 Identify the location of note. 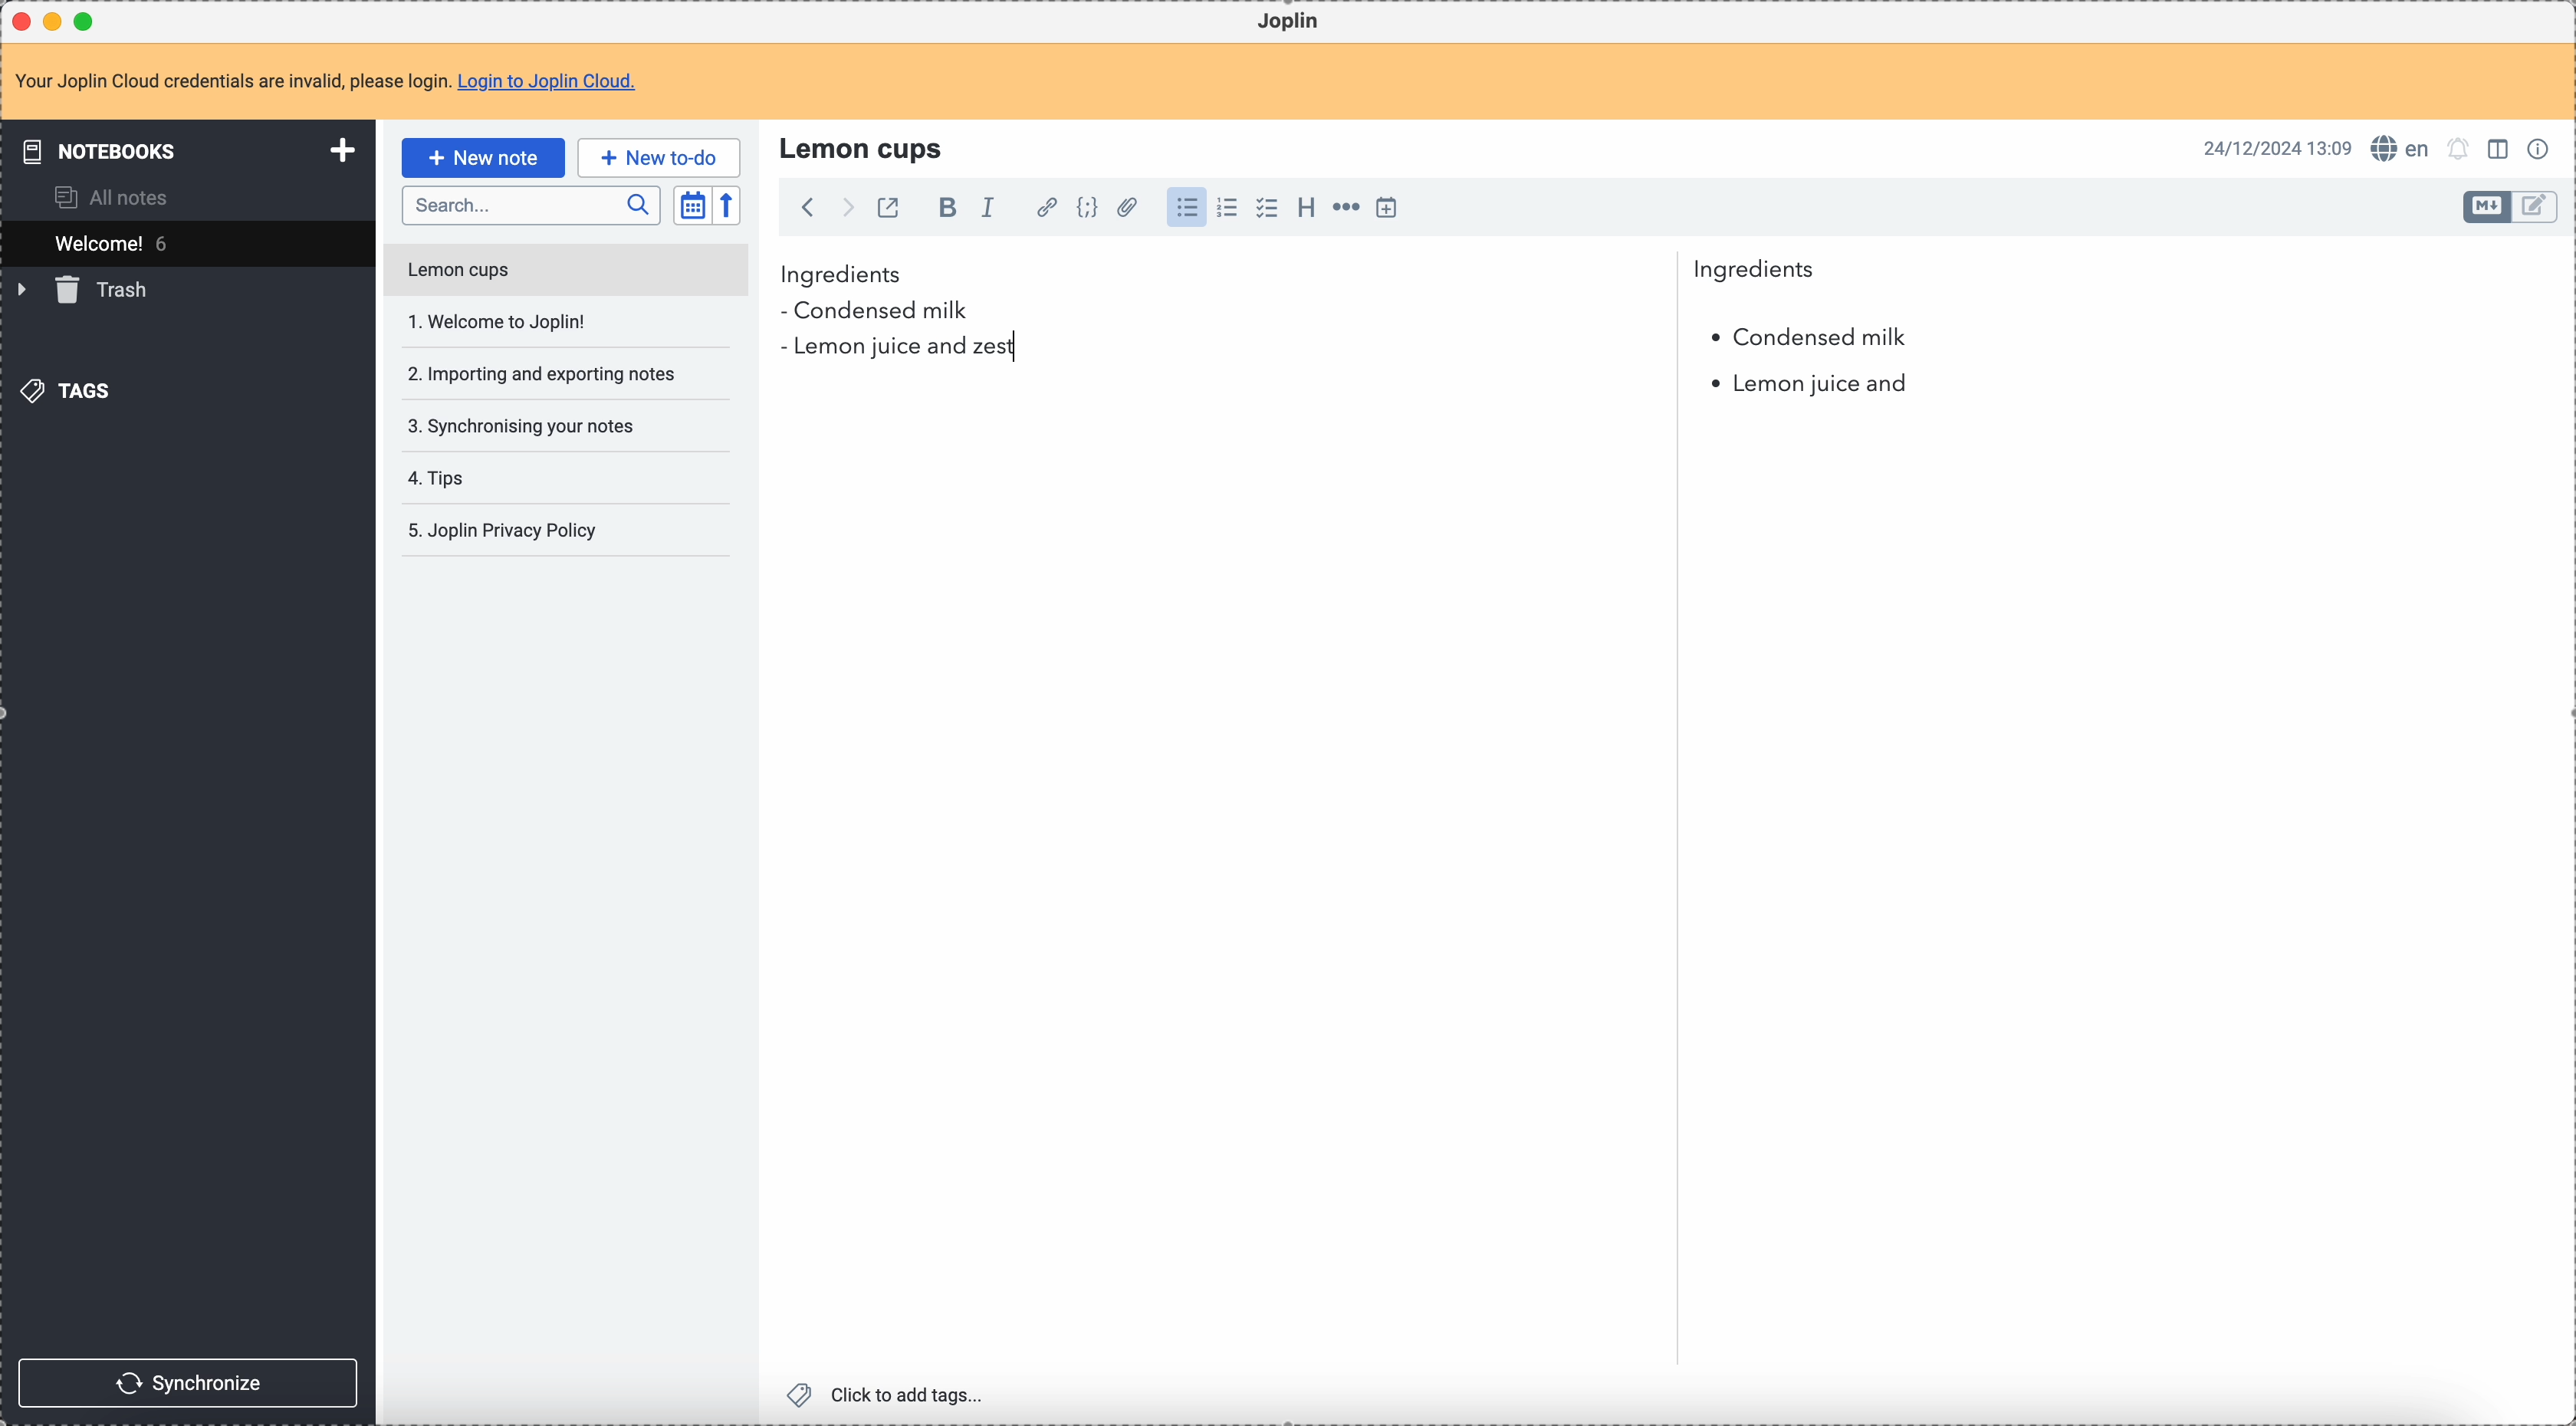
(338, 83).